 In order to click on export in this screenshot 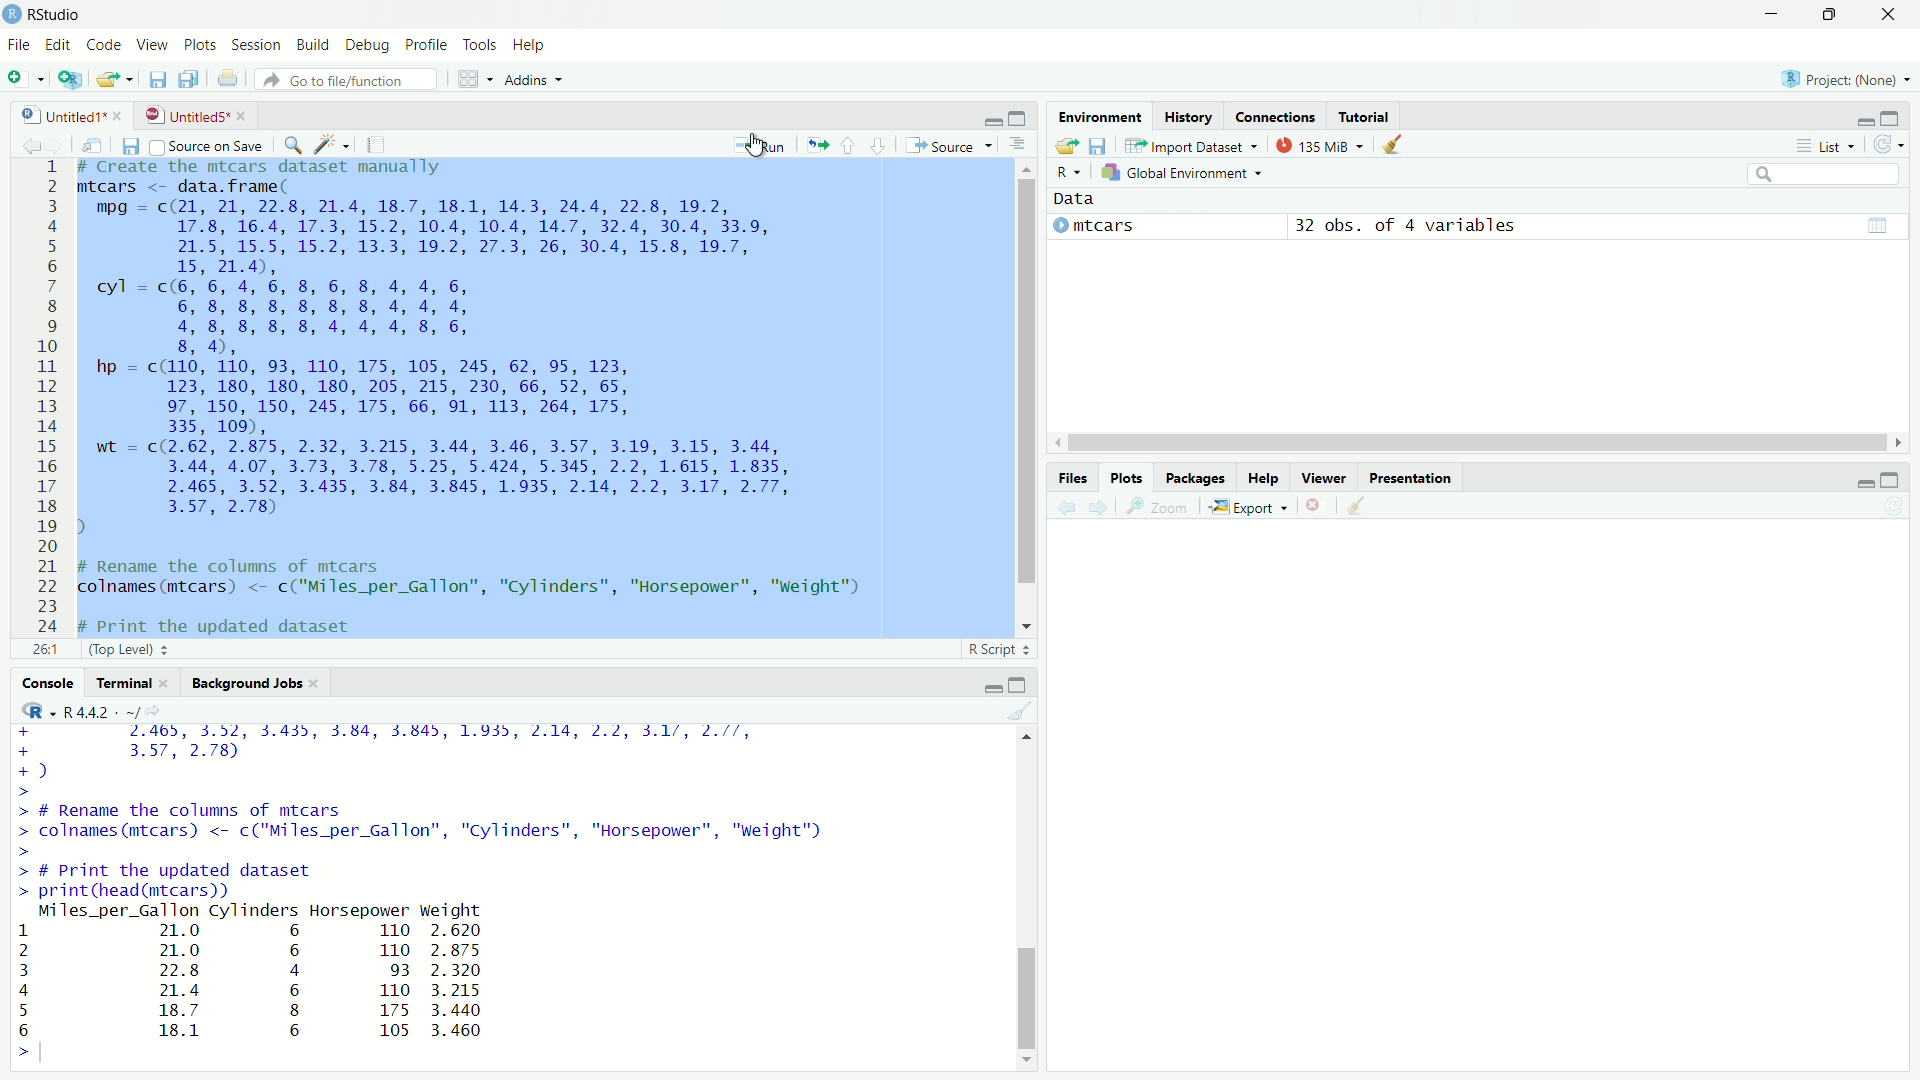, I will do `click(113, 83)`.